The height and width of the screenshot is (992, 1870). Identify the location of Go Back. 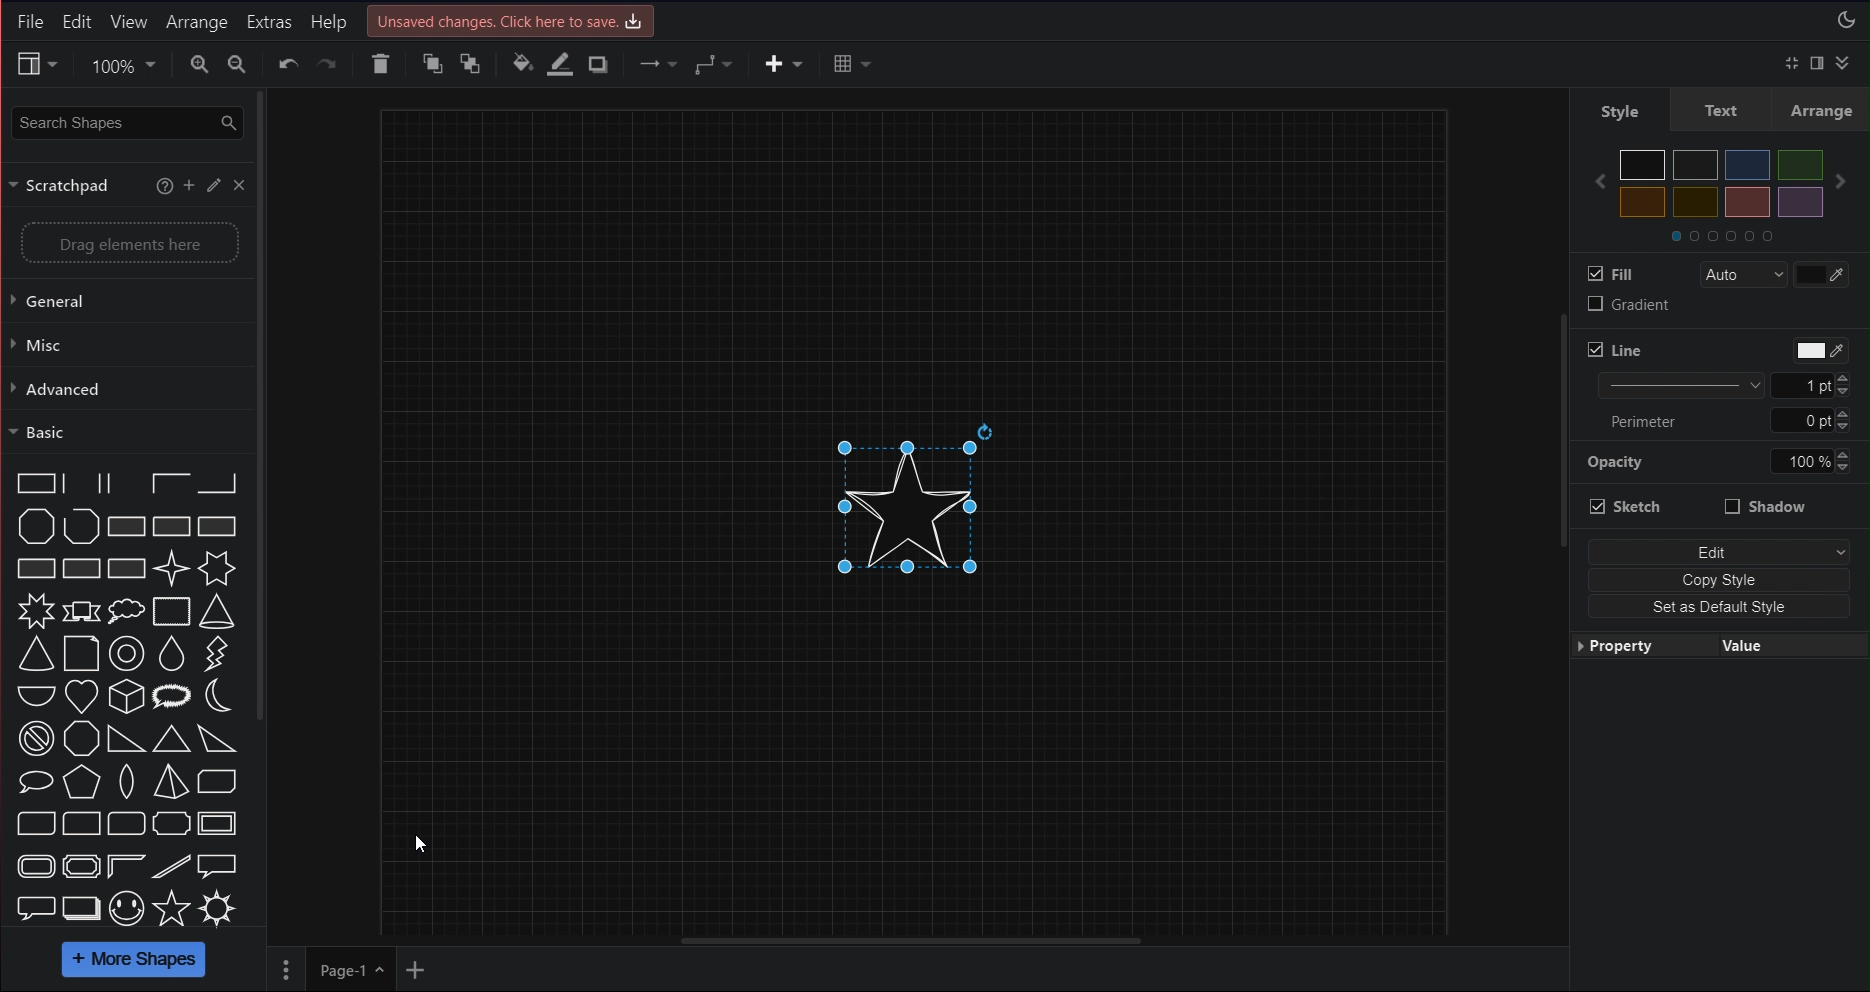
(1596, 180).